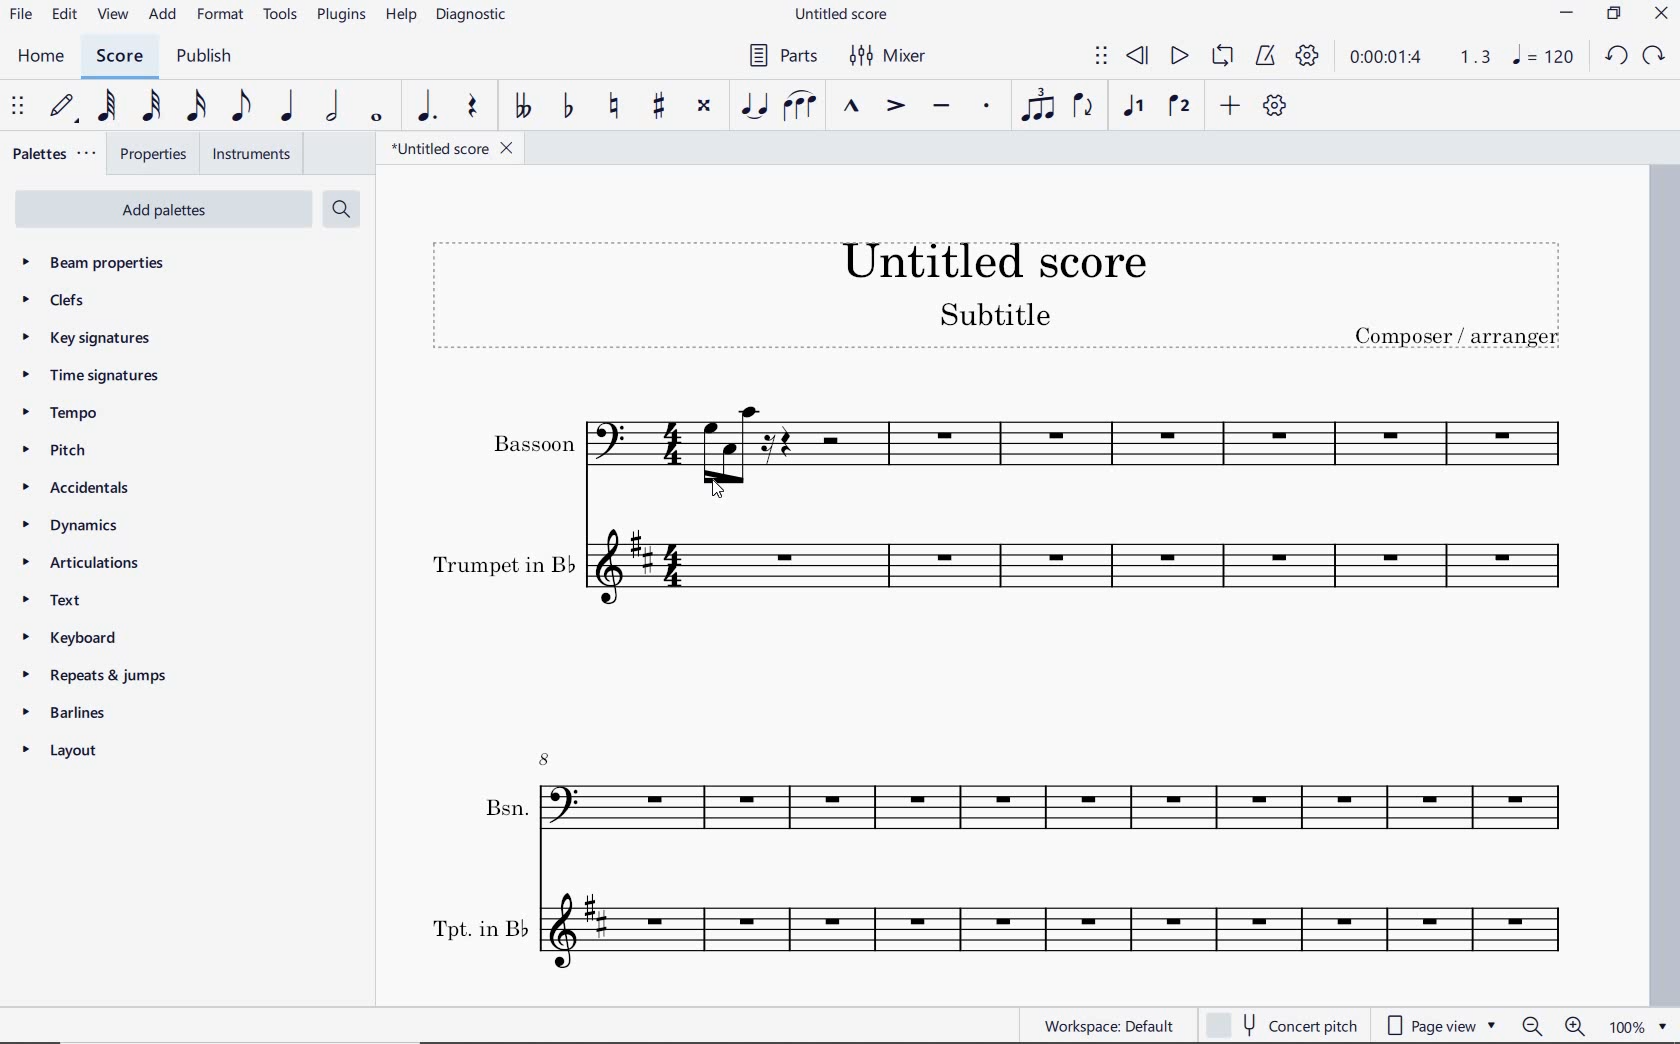  I want to click on articulations, so click(85, 563).